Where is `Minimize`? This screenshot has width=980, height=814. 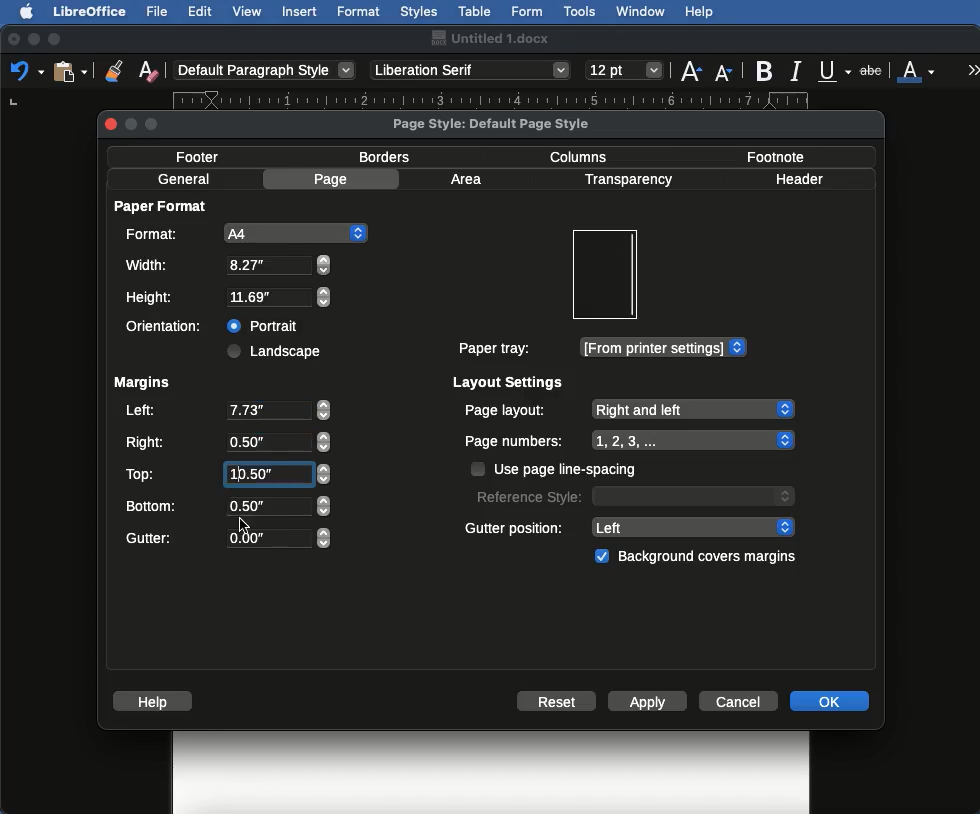 Minimize is located at coordinates (33, 39).